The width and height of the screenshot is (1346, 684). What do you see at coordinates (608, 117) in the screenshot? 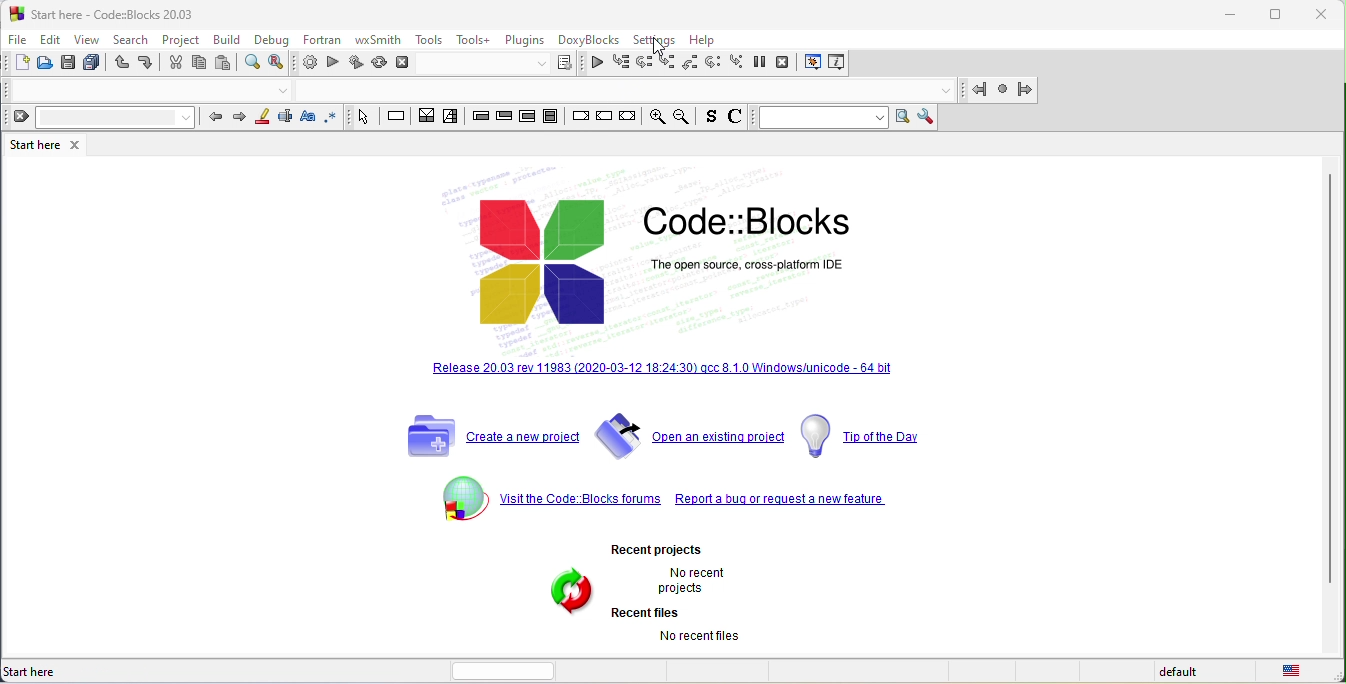
I see `continue` at bounding box center [608, 117].